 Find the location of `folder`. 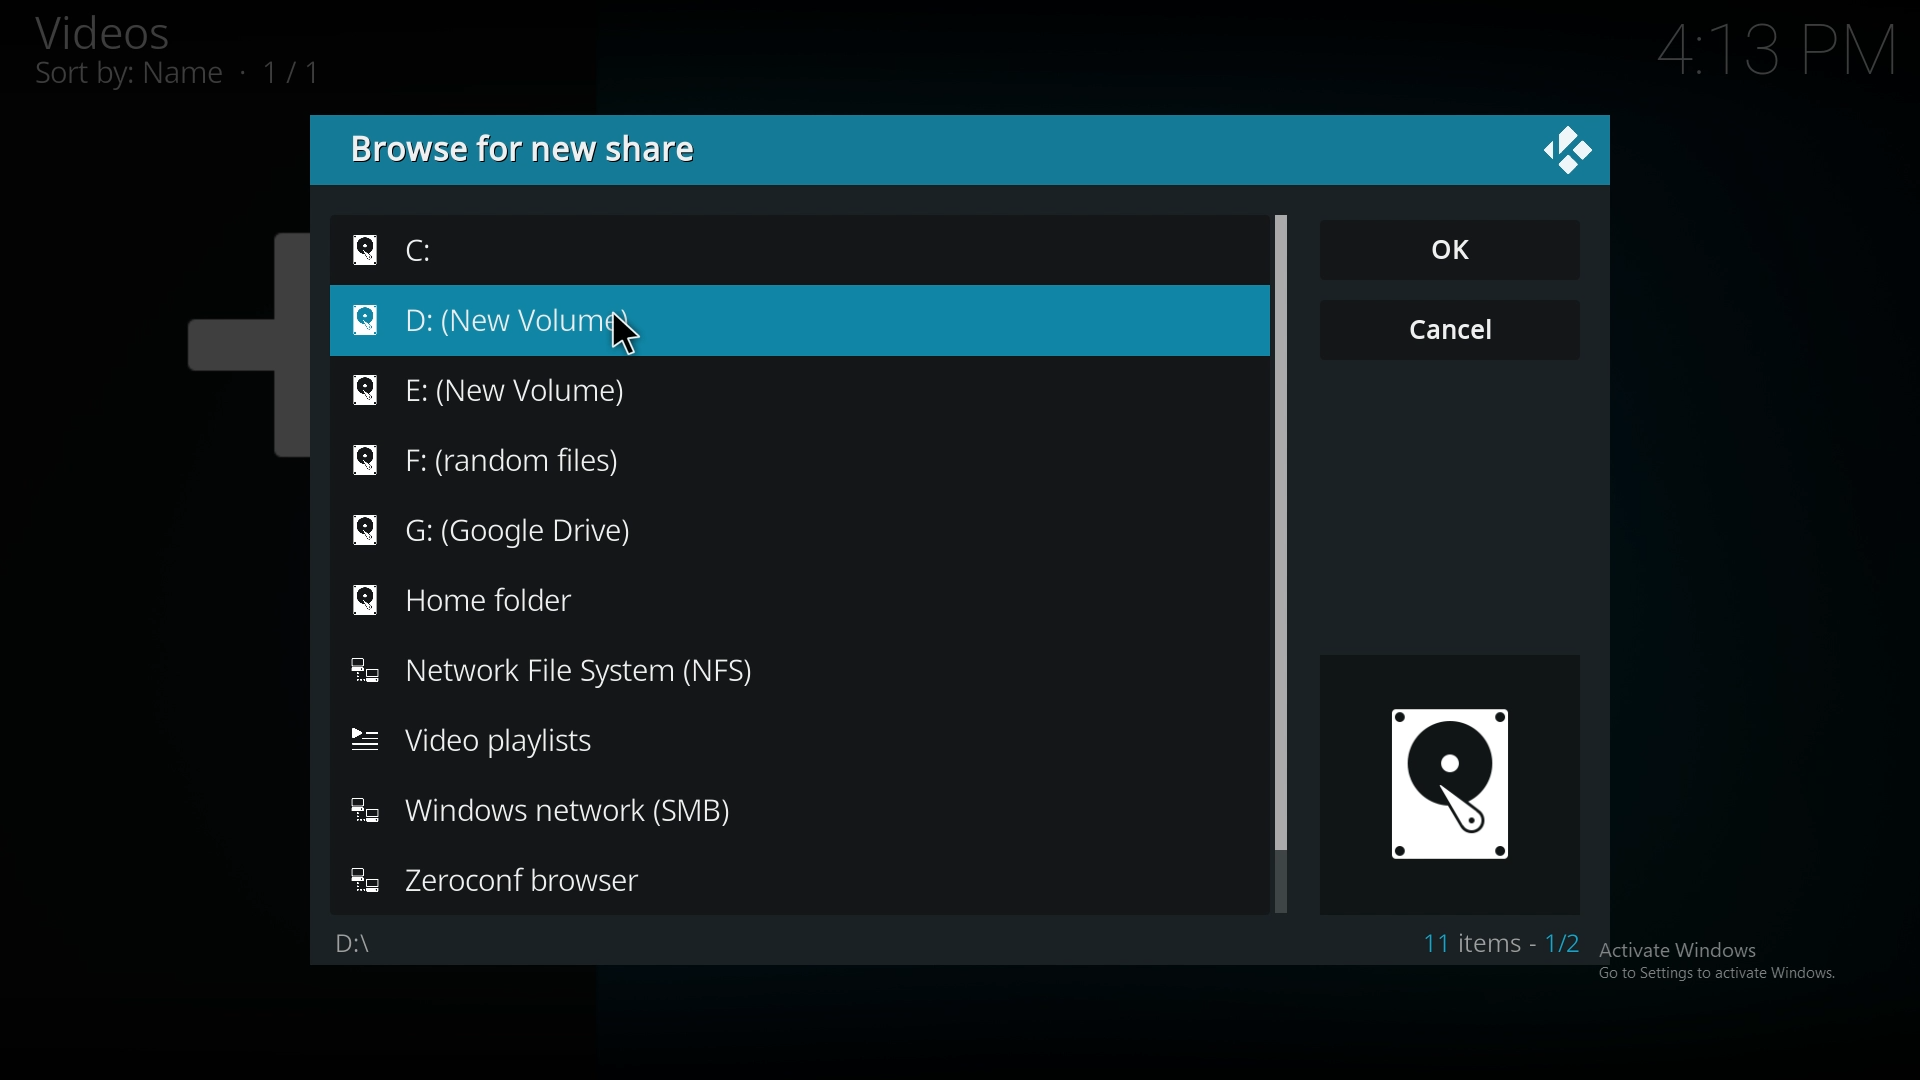

folder is located at coordinates (520, 321).